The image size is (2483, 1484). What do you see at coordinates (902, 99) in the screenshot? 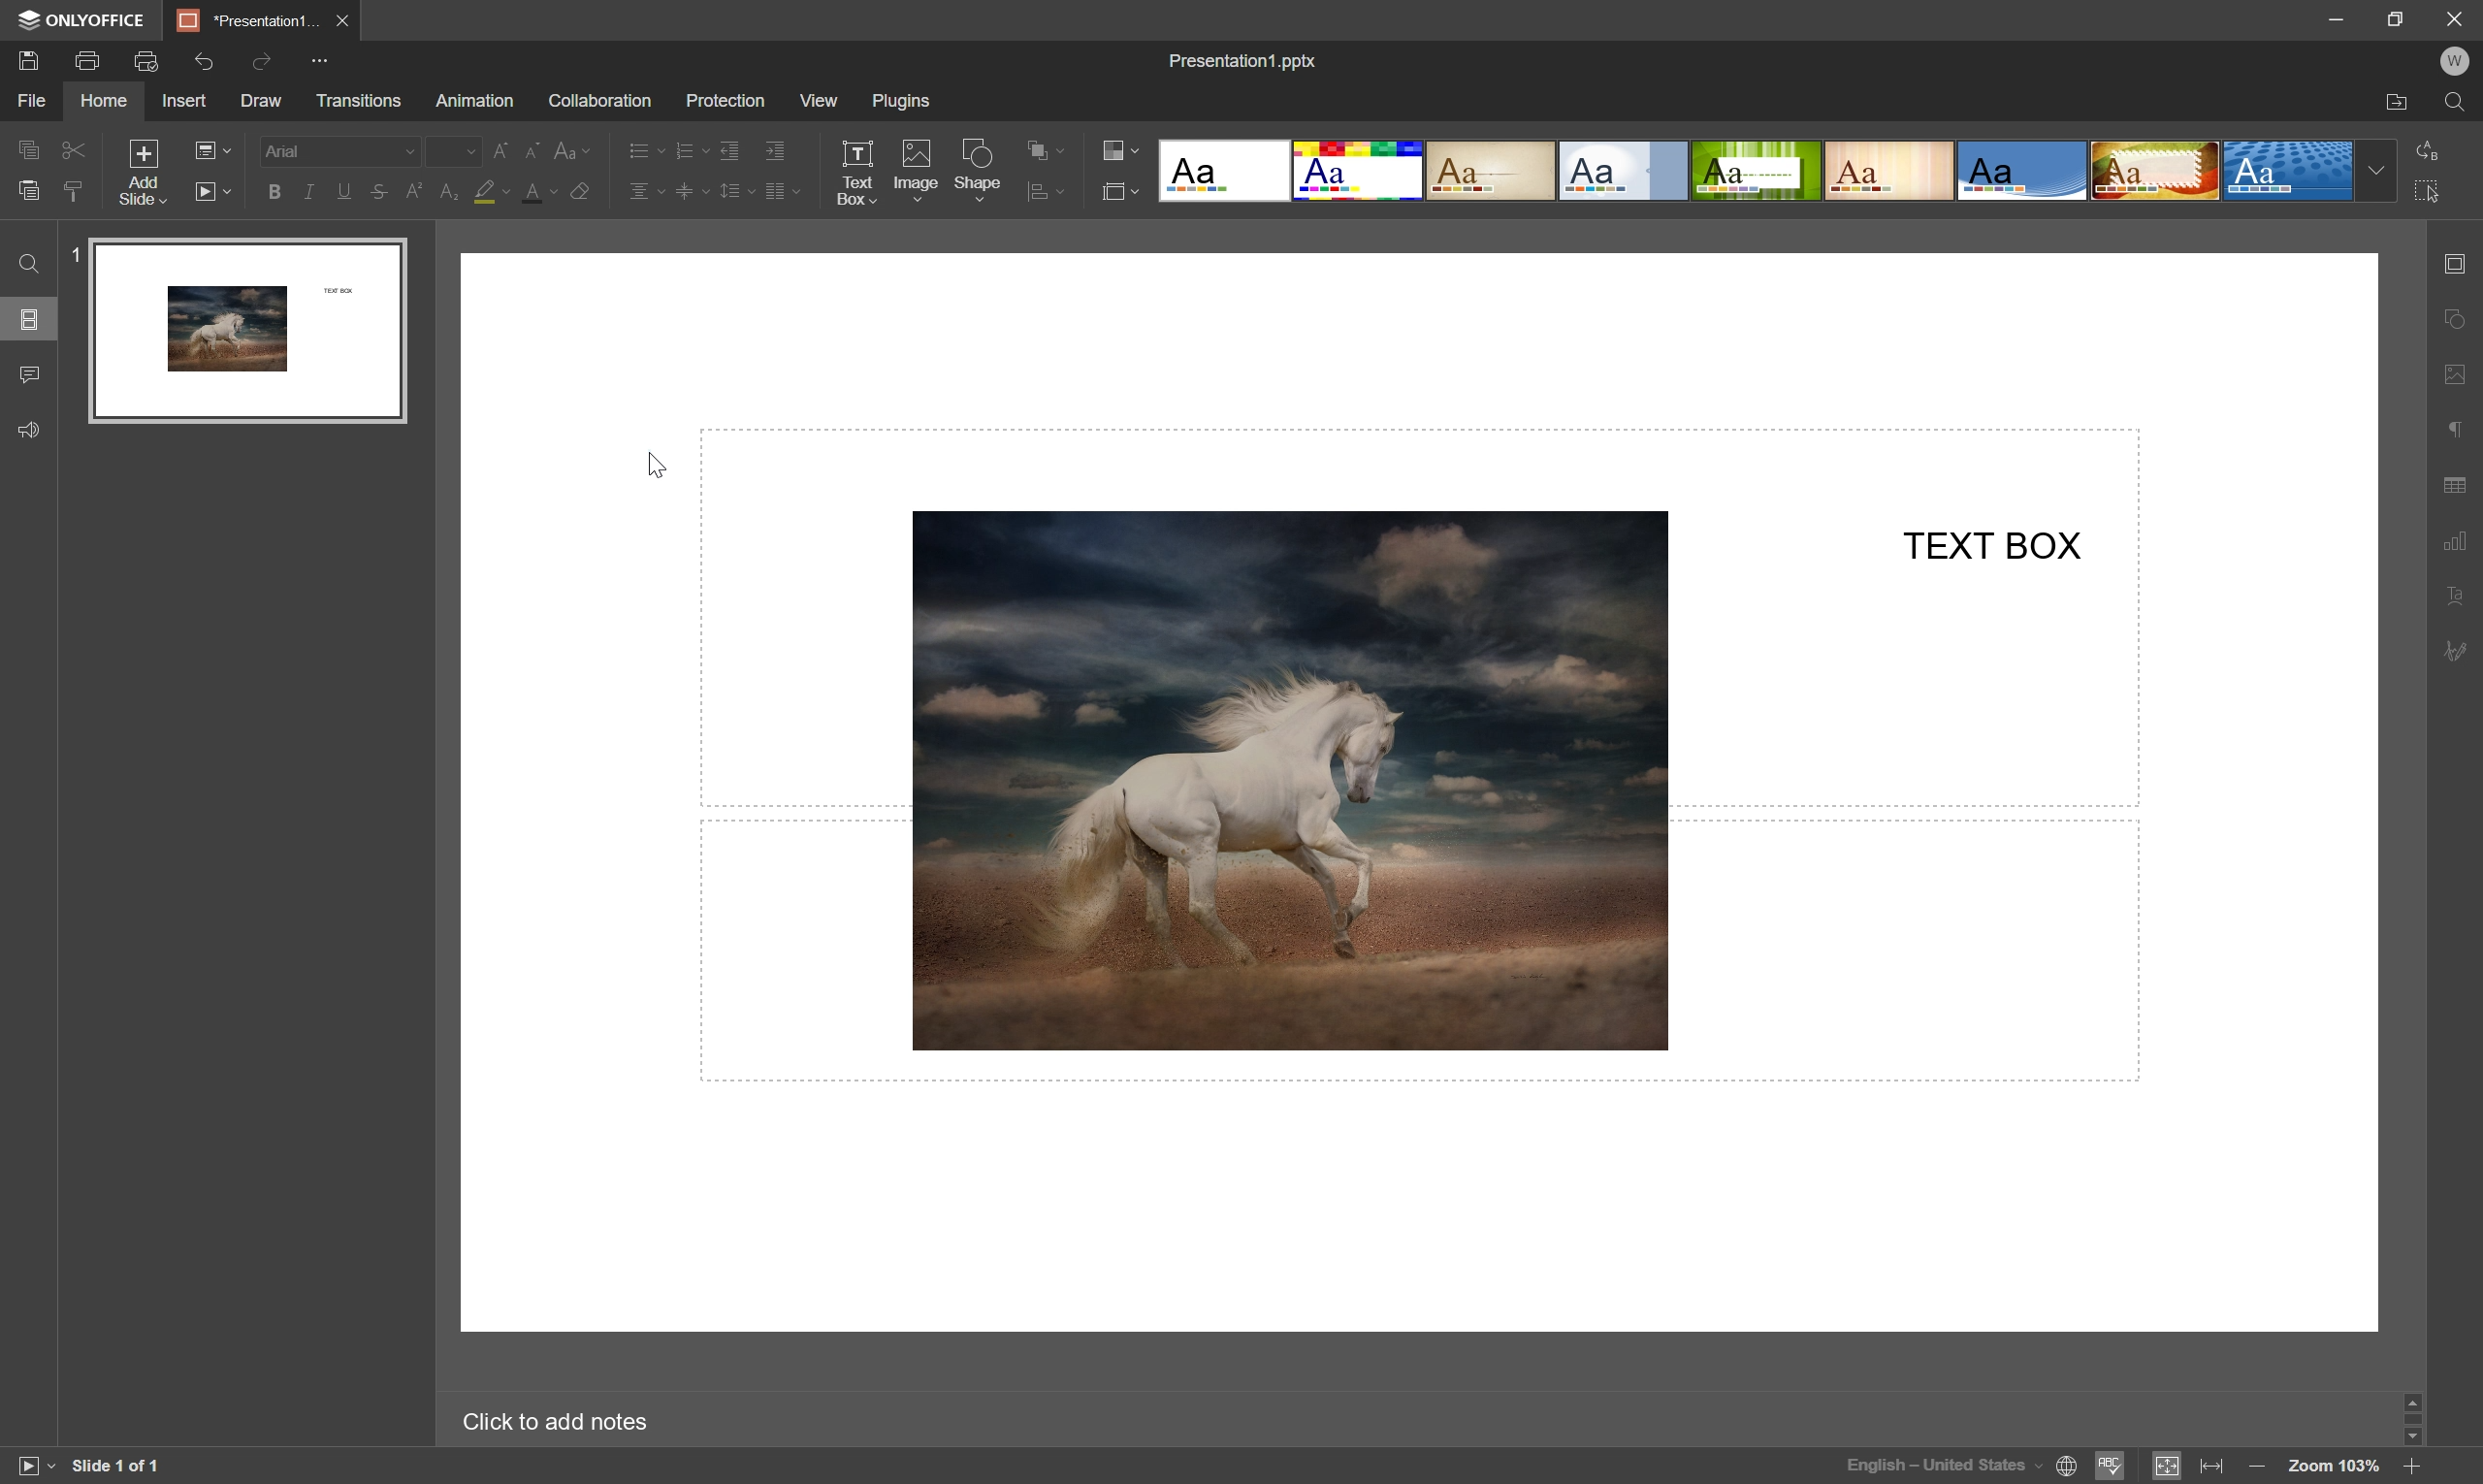
I see `plugins` at bounding box center [902, 99].